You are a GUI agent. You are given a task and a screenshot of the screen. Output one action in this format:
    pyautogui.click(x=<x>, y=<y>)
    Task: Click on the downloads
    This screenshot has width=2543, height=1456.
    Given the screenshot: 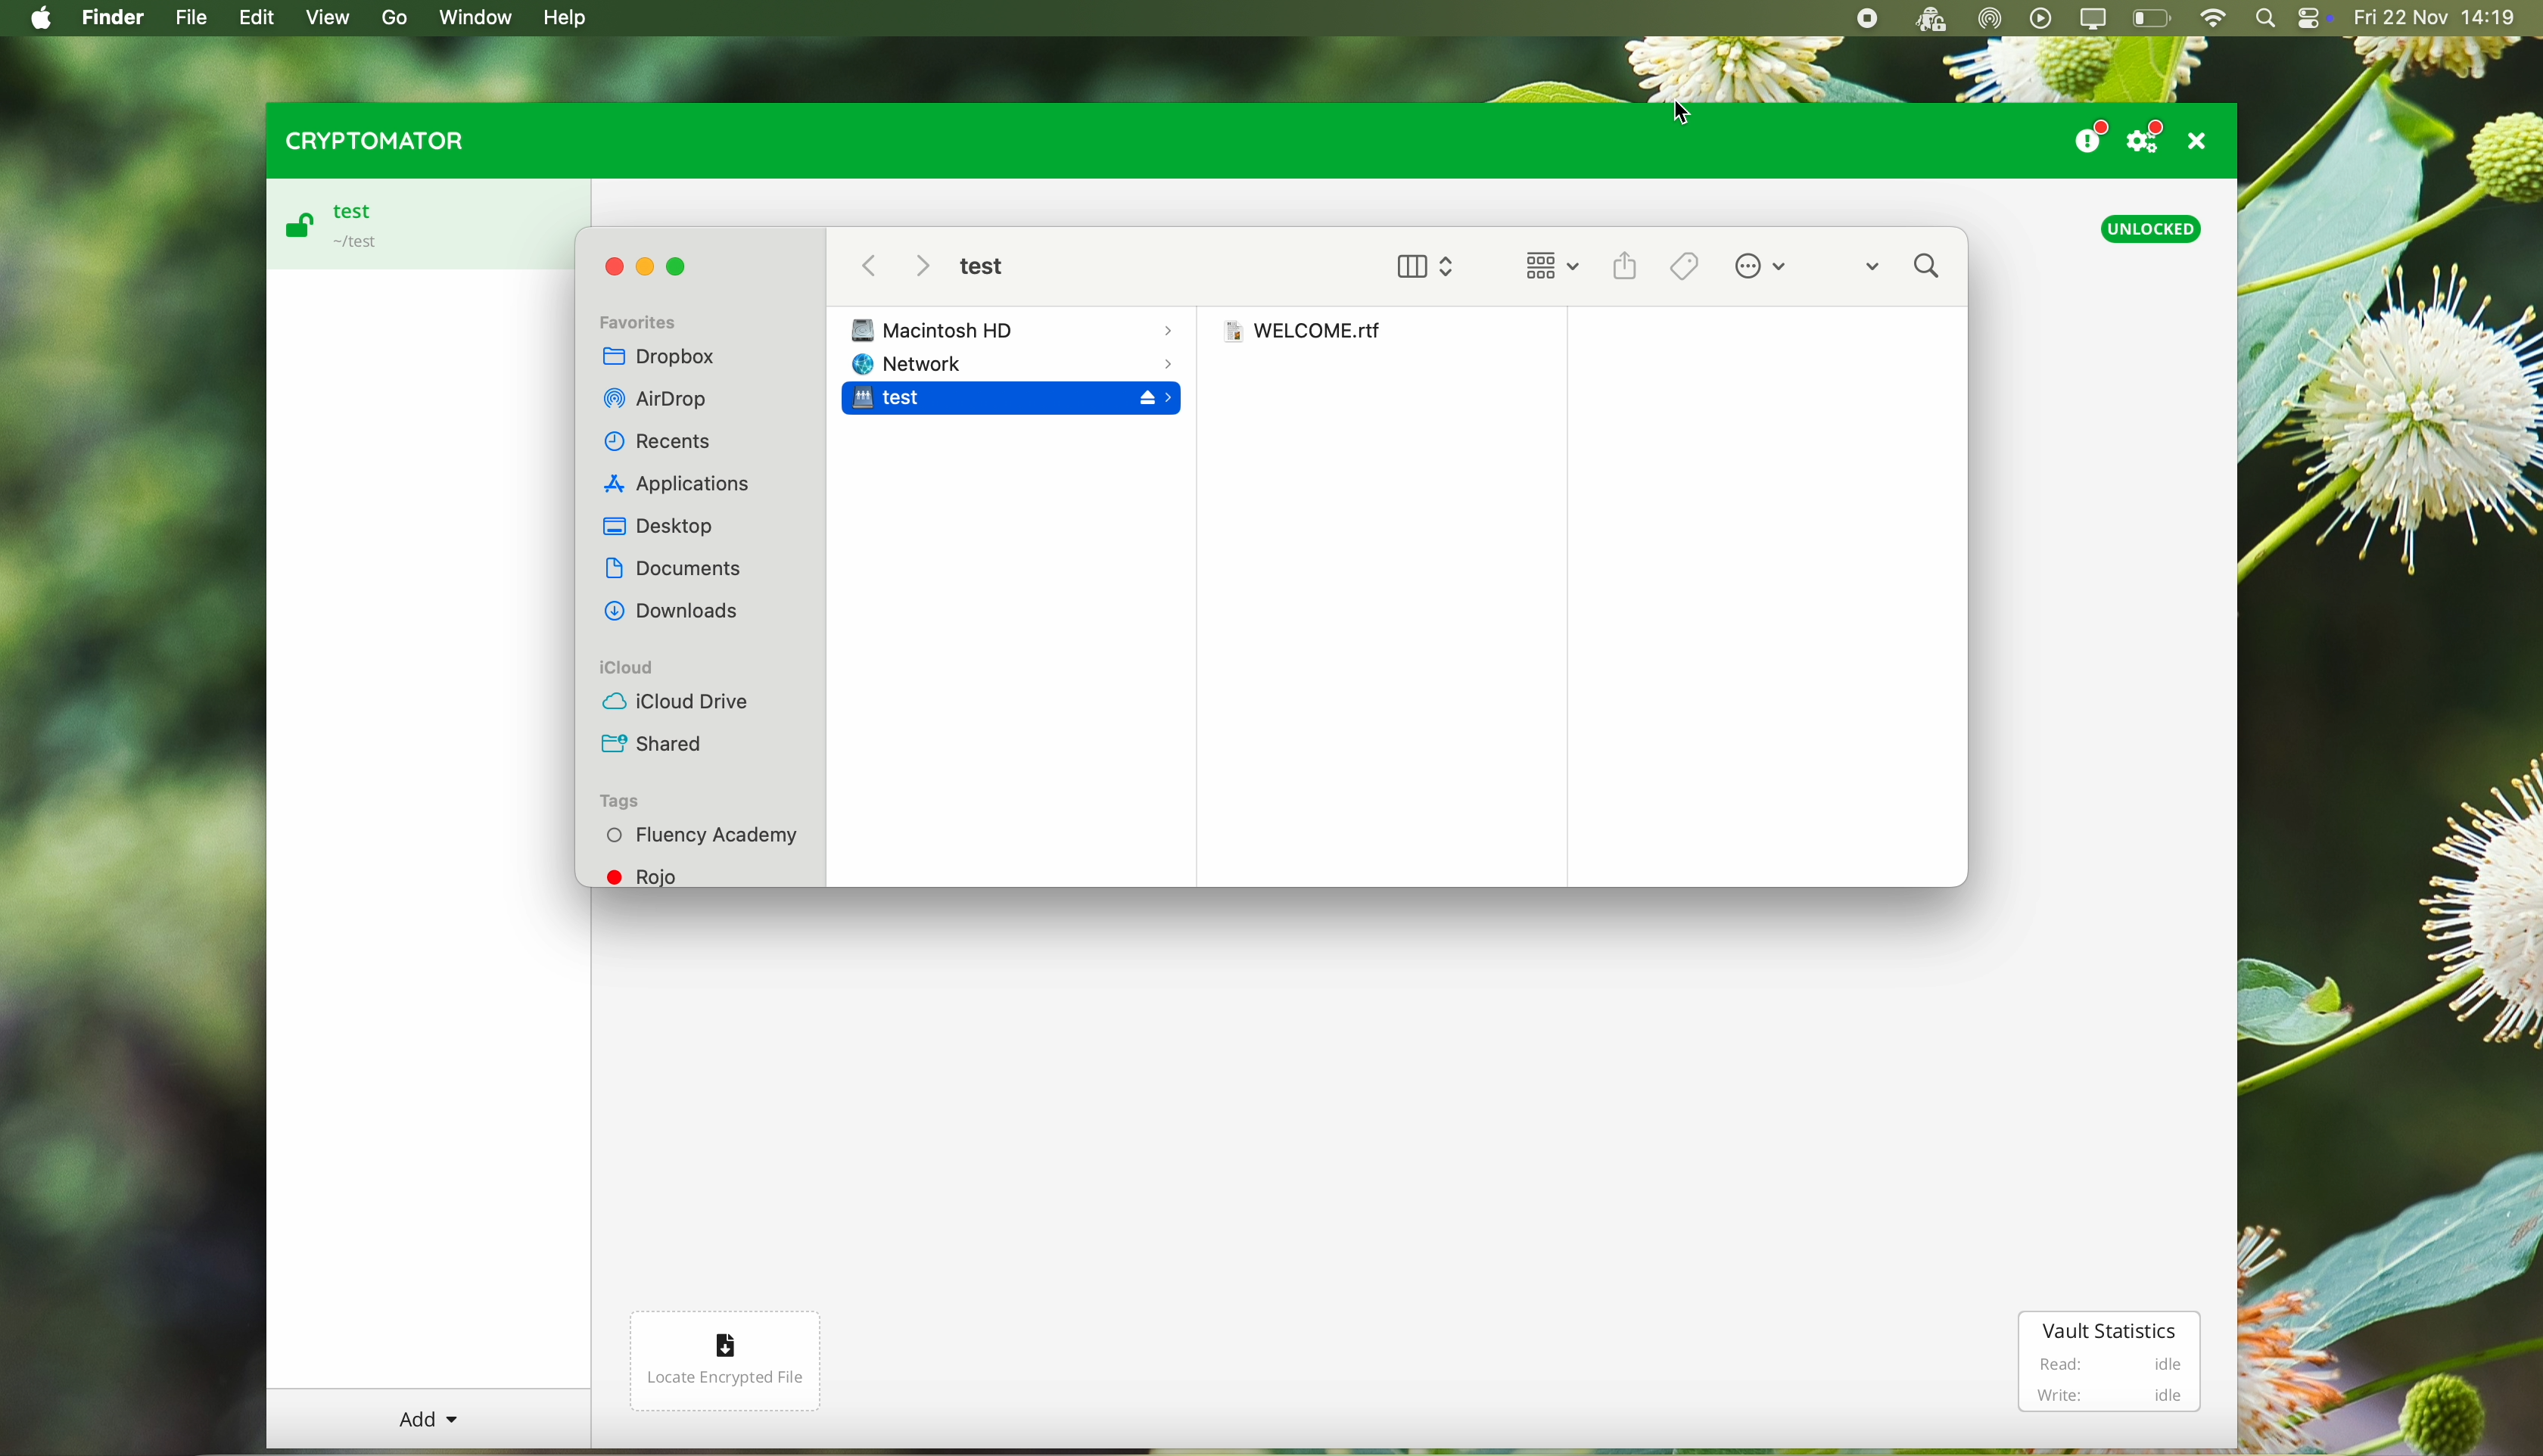 What is the action you would take?
    pyautogui.click(x=678, y=616)
    